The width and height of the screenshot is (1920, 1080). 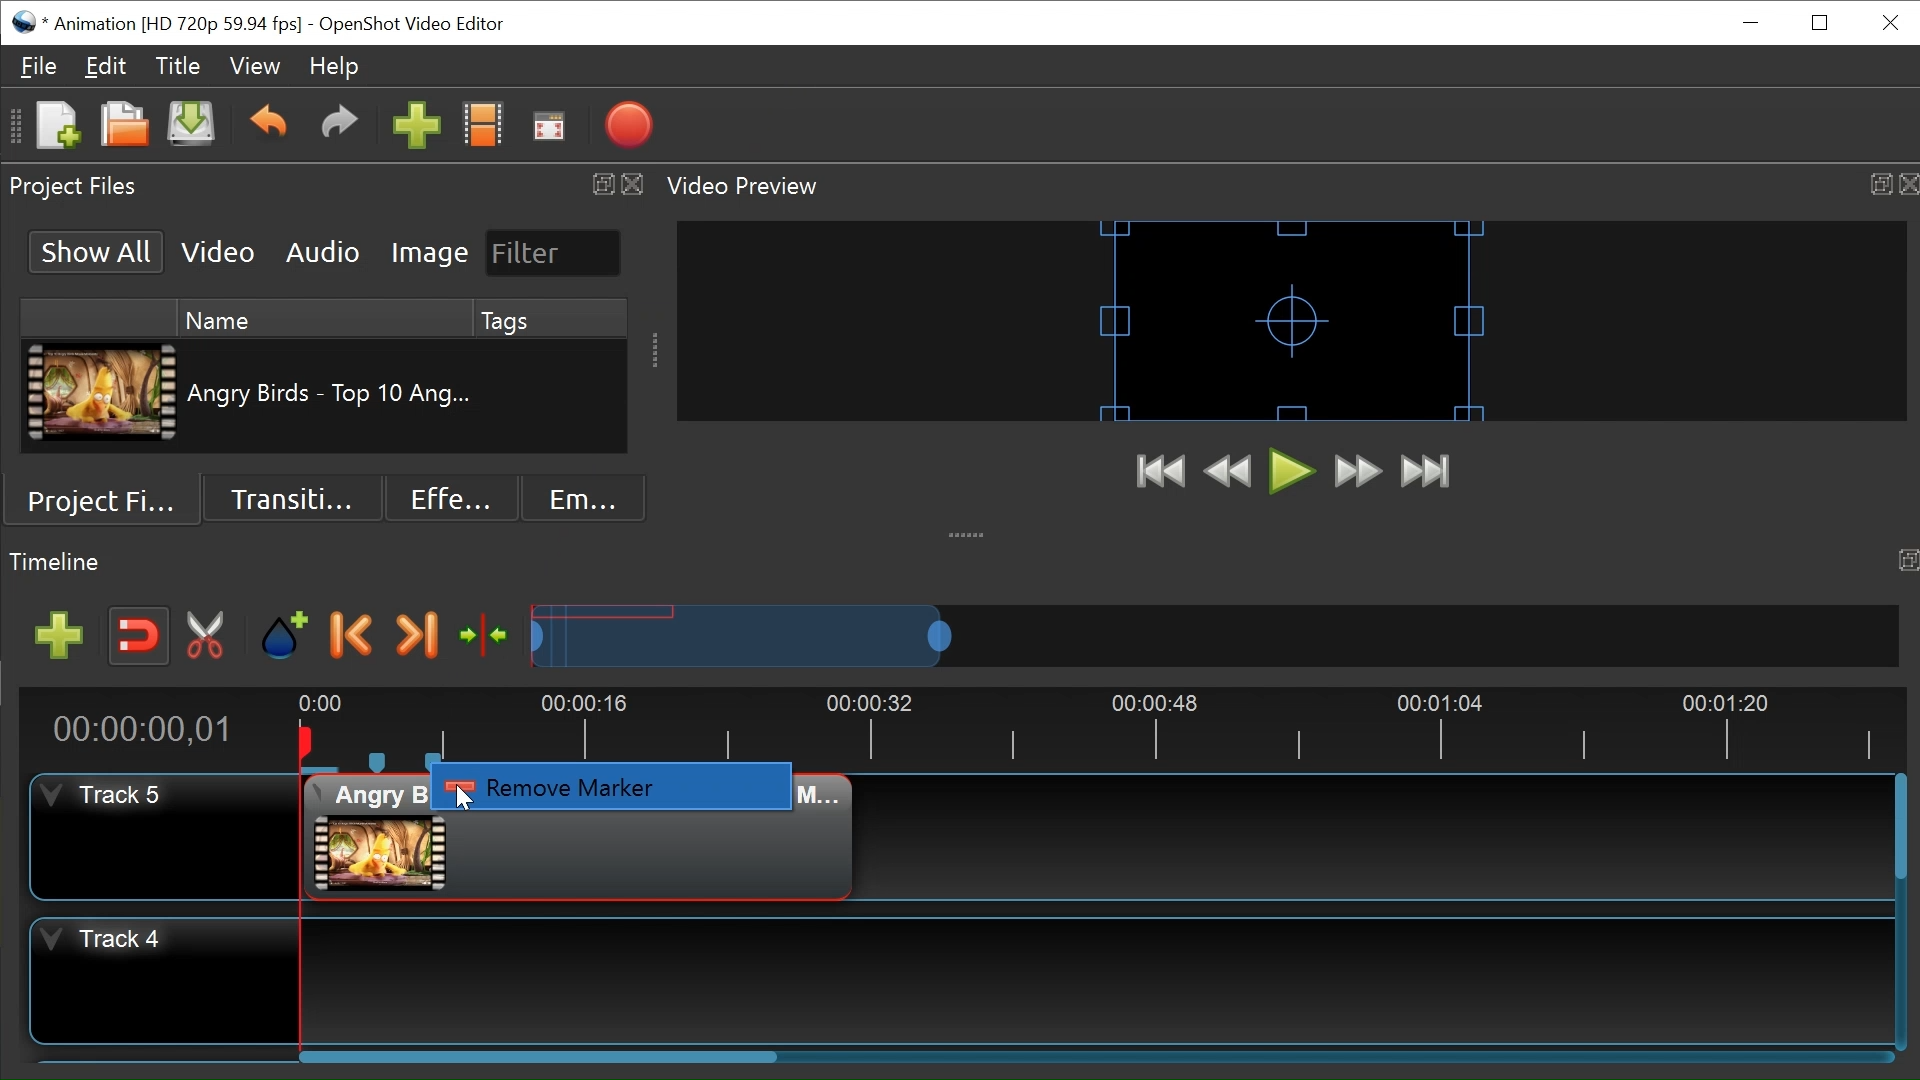 I want to click on New Project, so click(x=57, y=127).